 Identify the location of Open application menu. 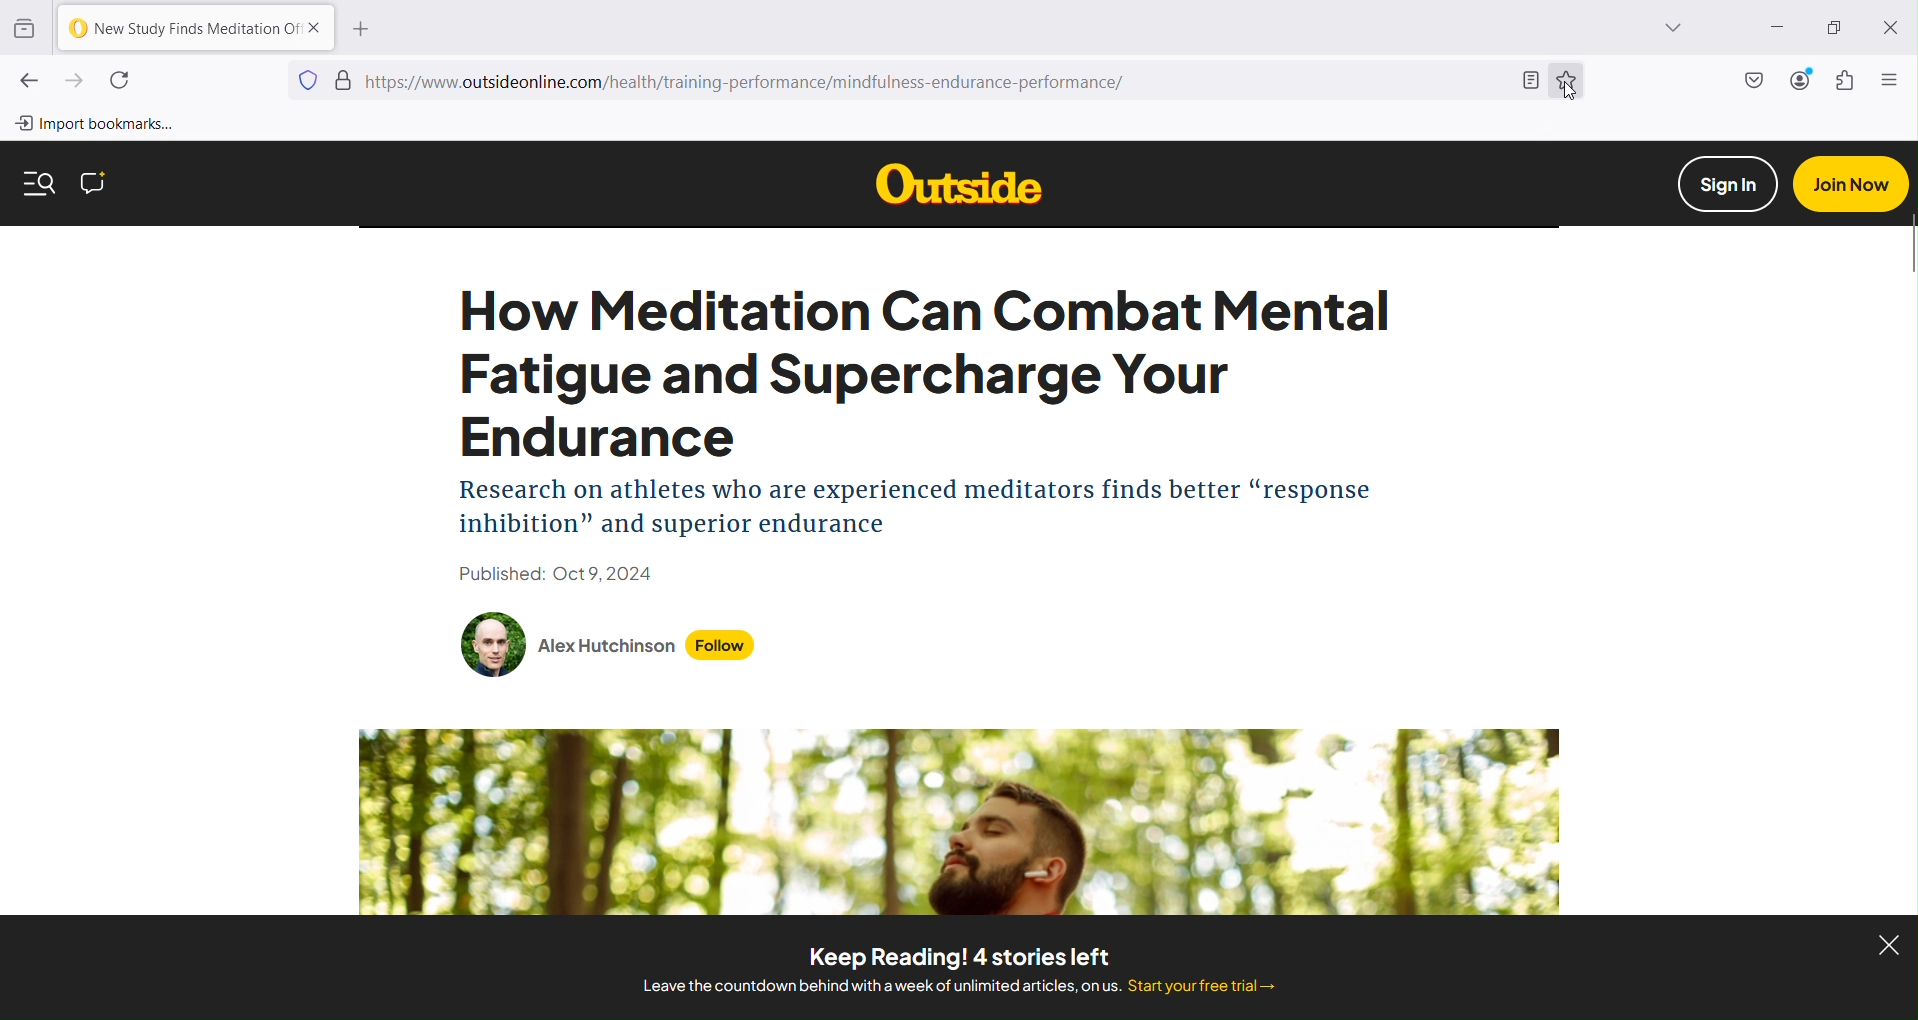
(1890, 79).